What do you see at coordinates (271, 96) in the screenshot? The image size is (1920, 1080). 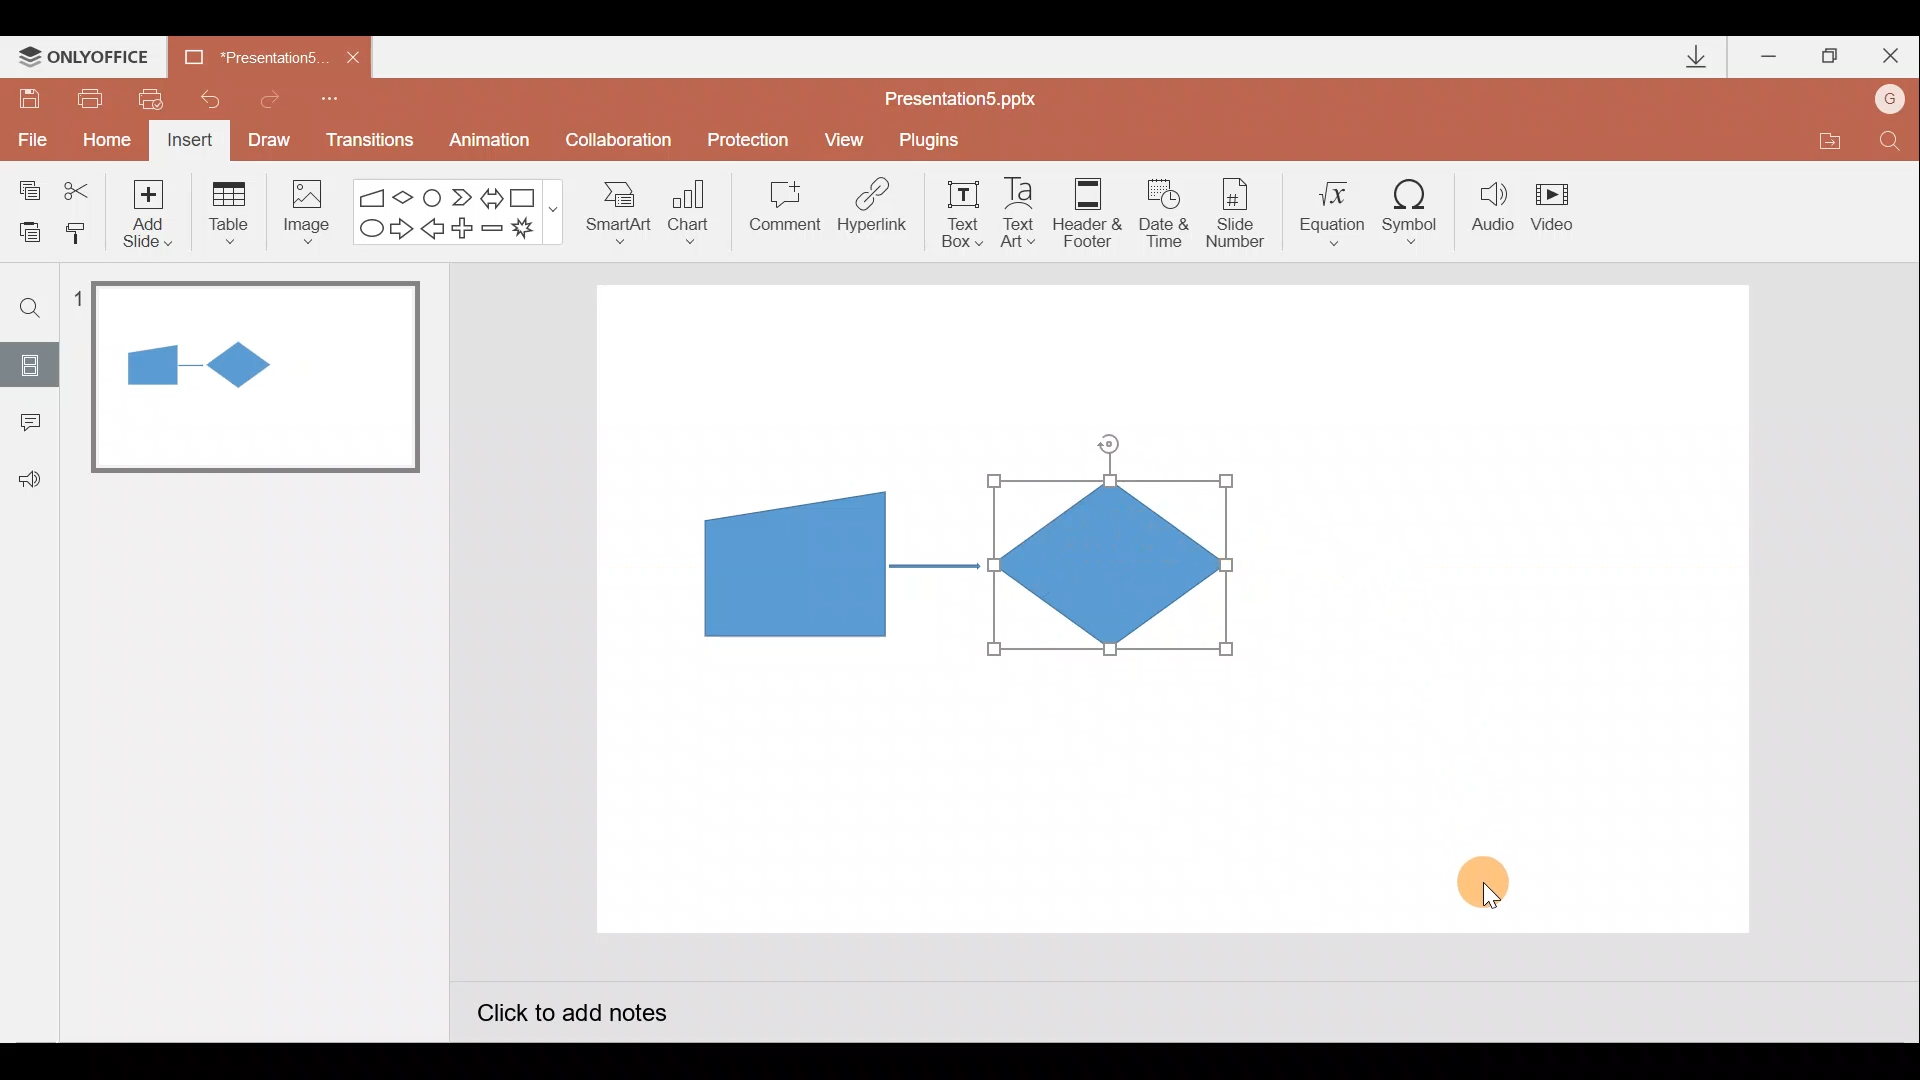 I see `Redo` at bounding box center [271, 96].